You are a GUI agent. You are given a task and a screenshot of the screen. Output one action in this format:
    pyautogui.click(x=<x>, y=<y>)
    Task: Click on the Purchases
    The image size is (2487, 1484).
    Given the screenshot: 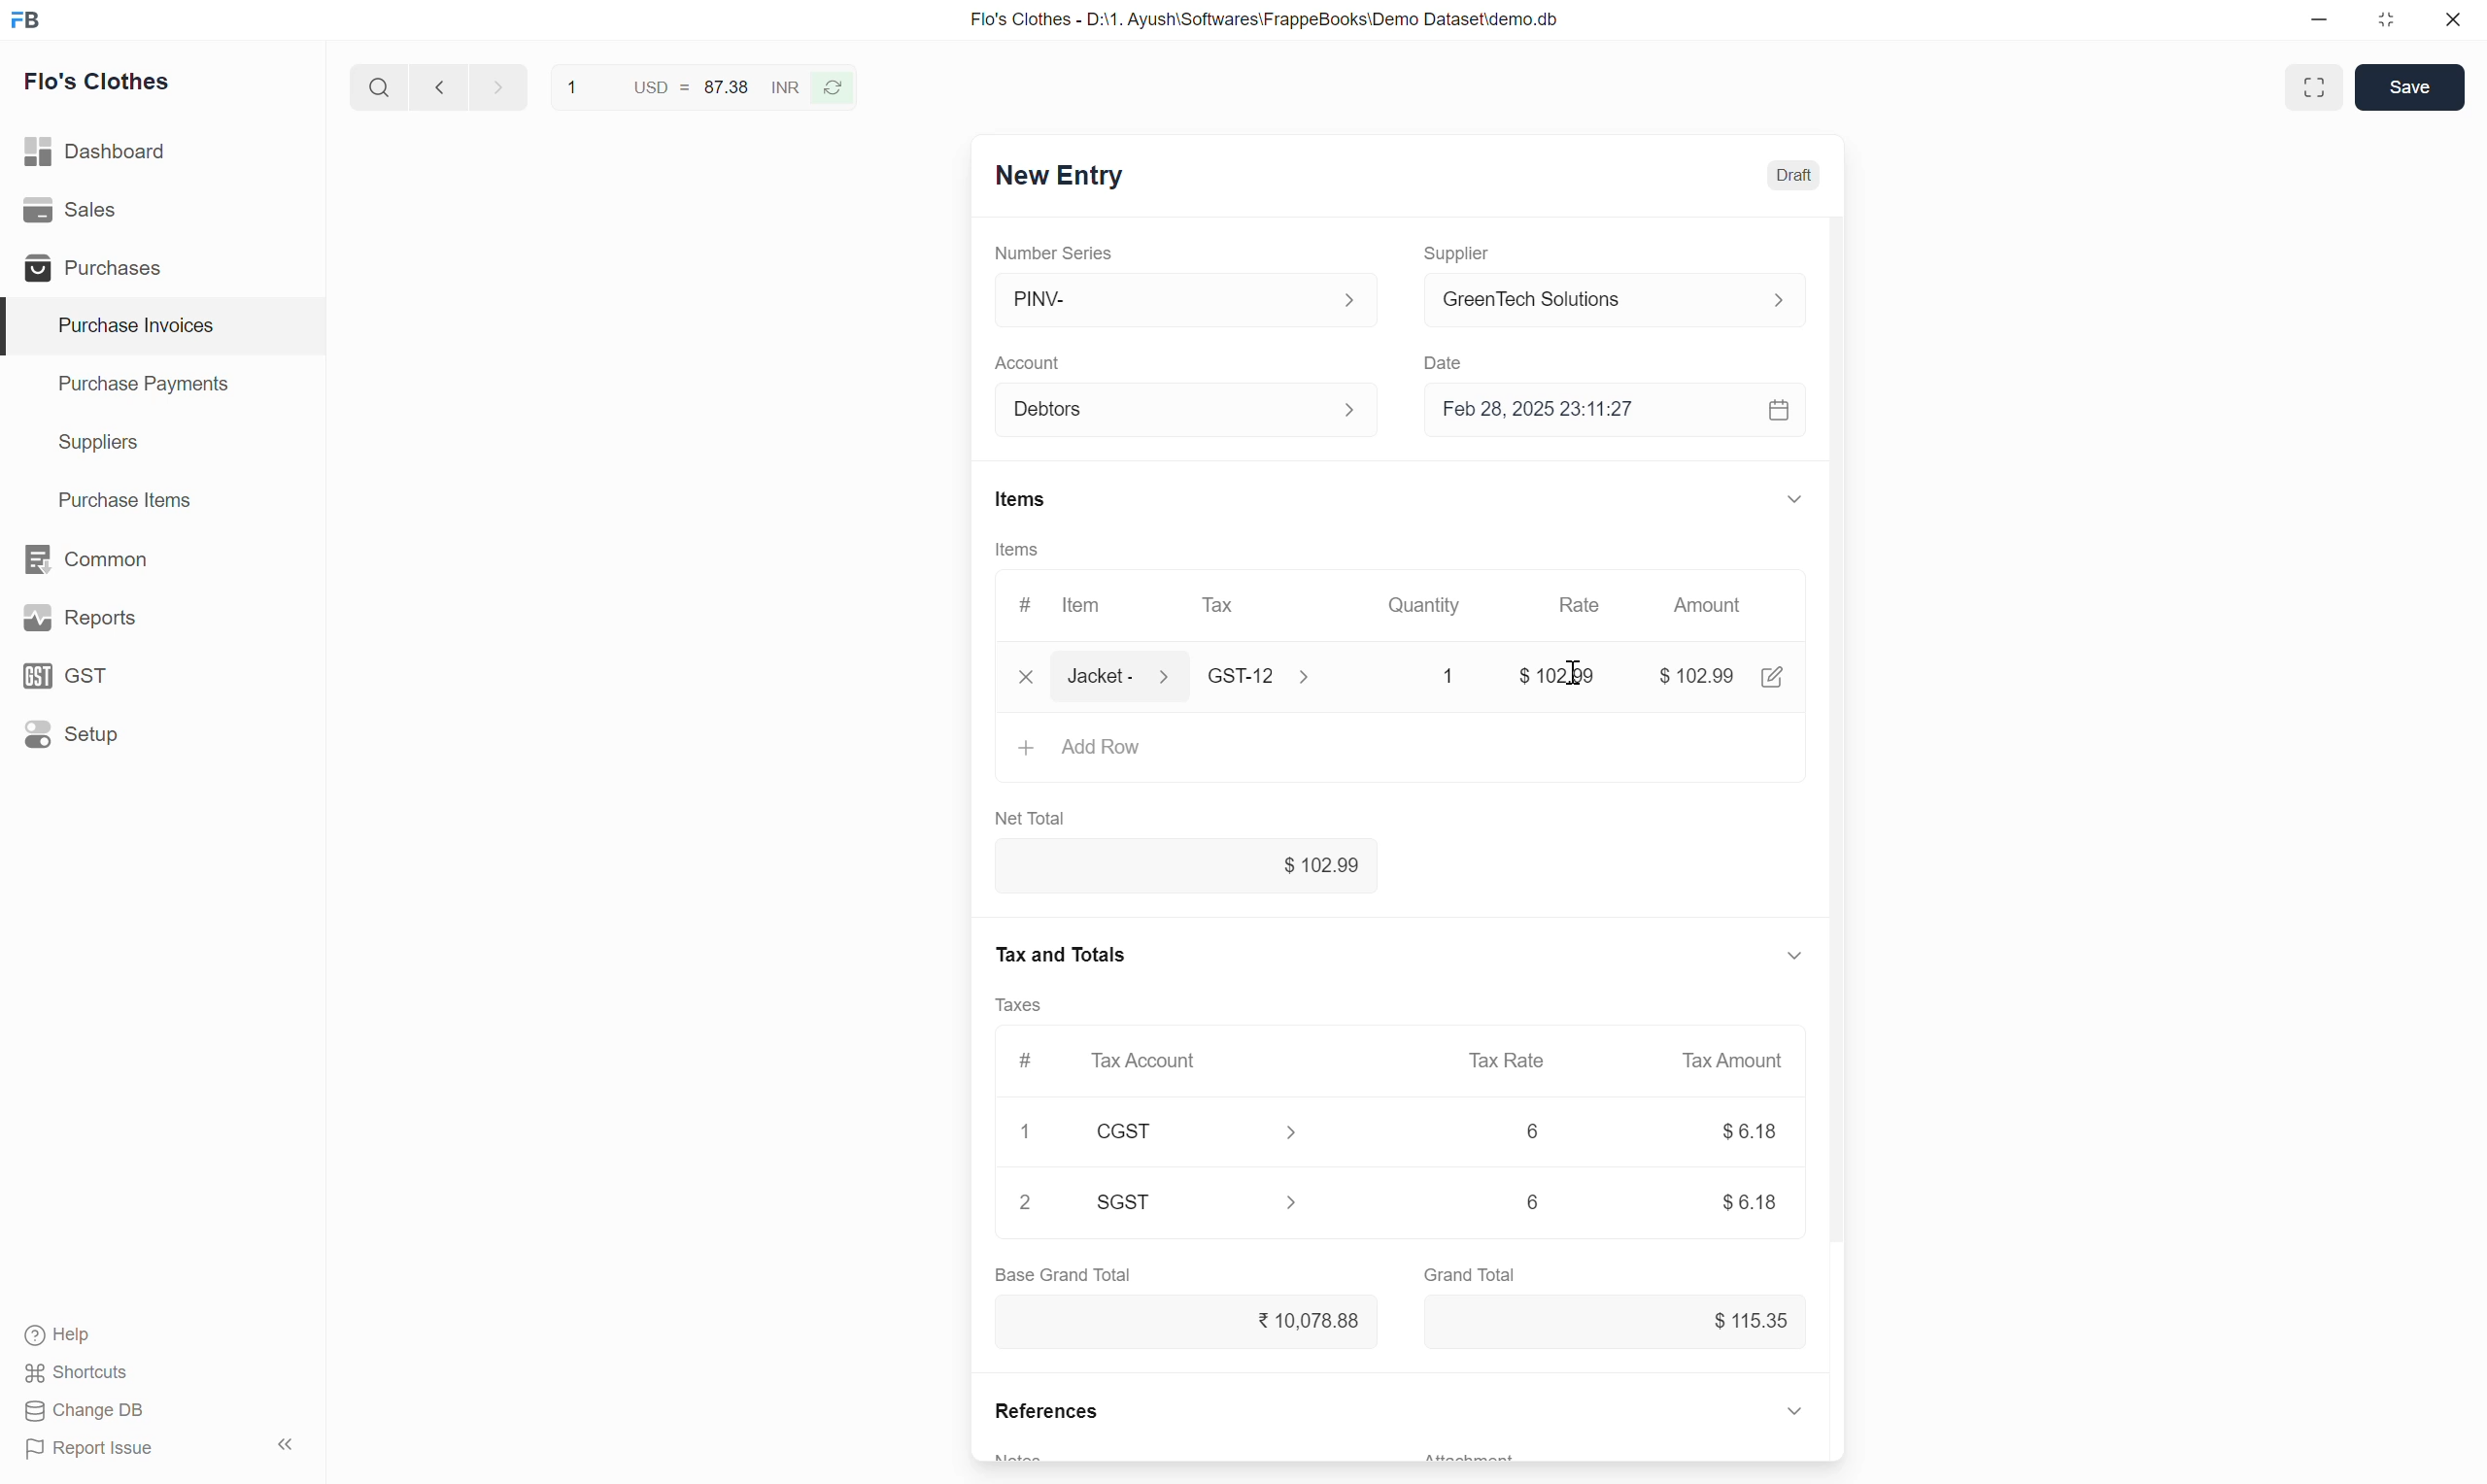 What is the action you would take?
    pyautogui.click(x=161, y=266)
    